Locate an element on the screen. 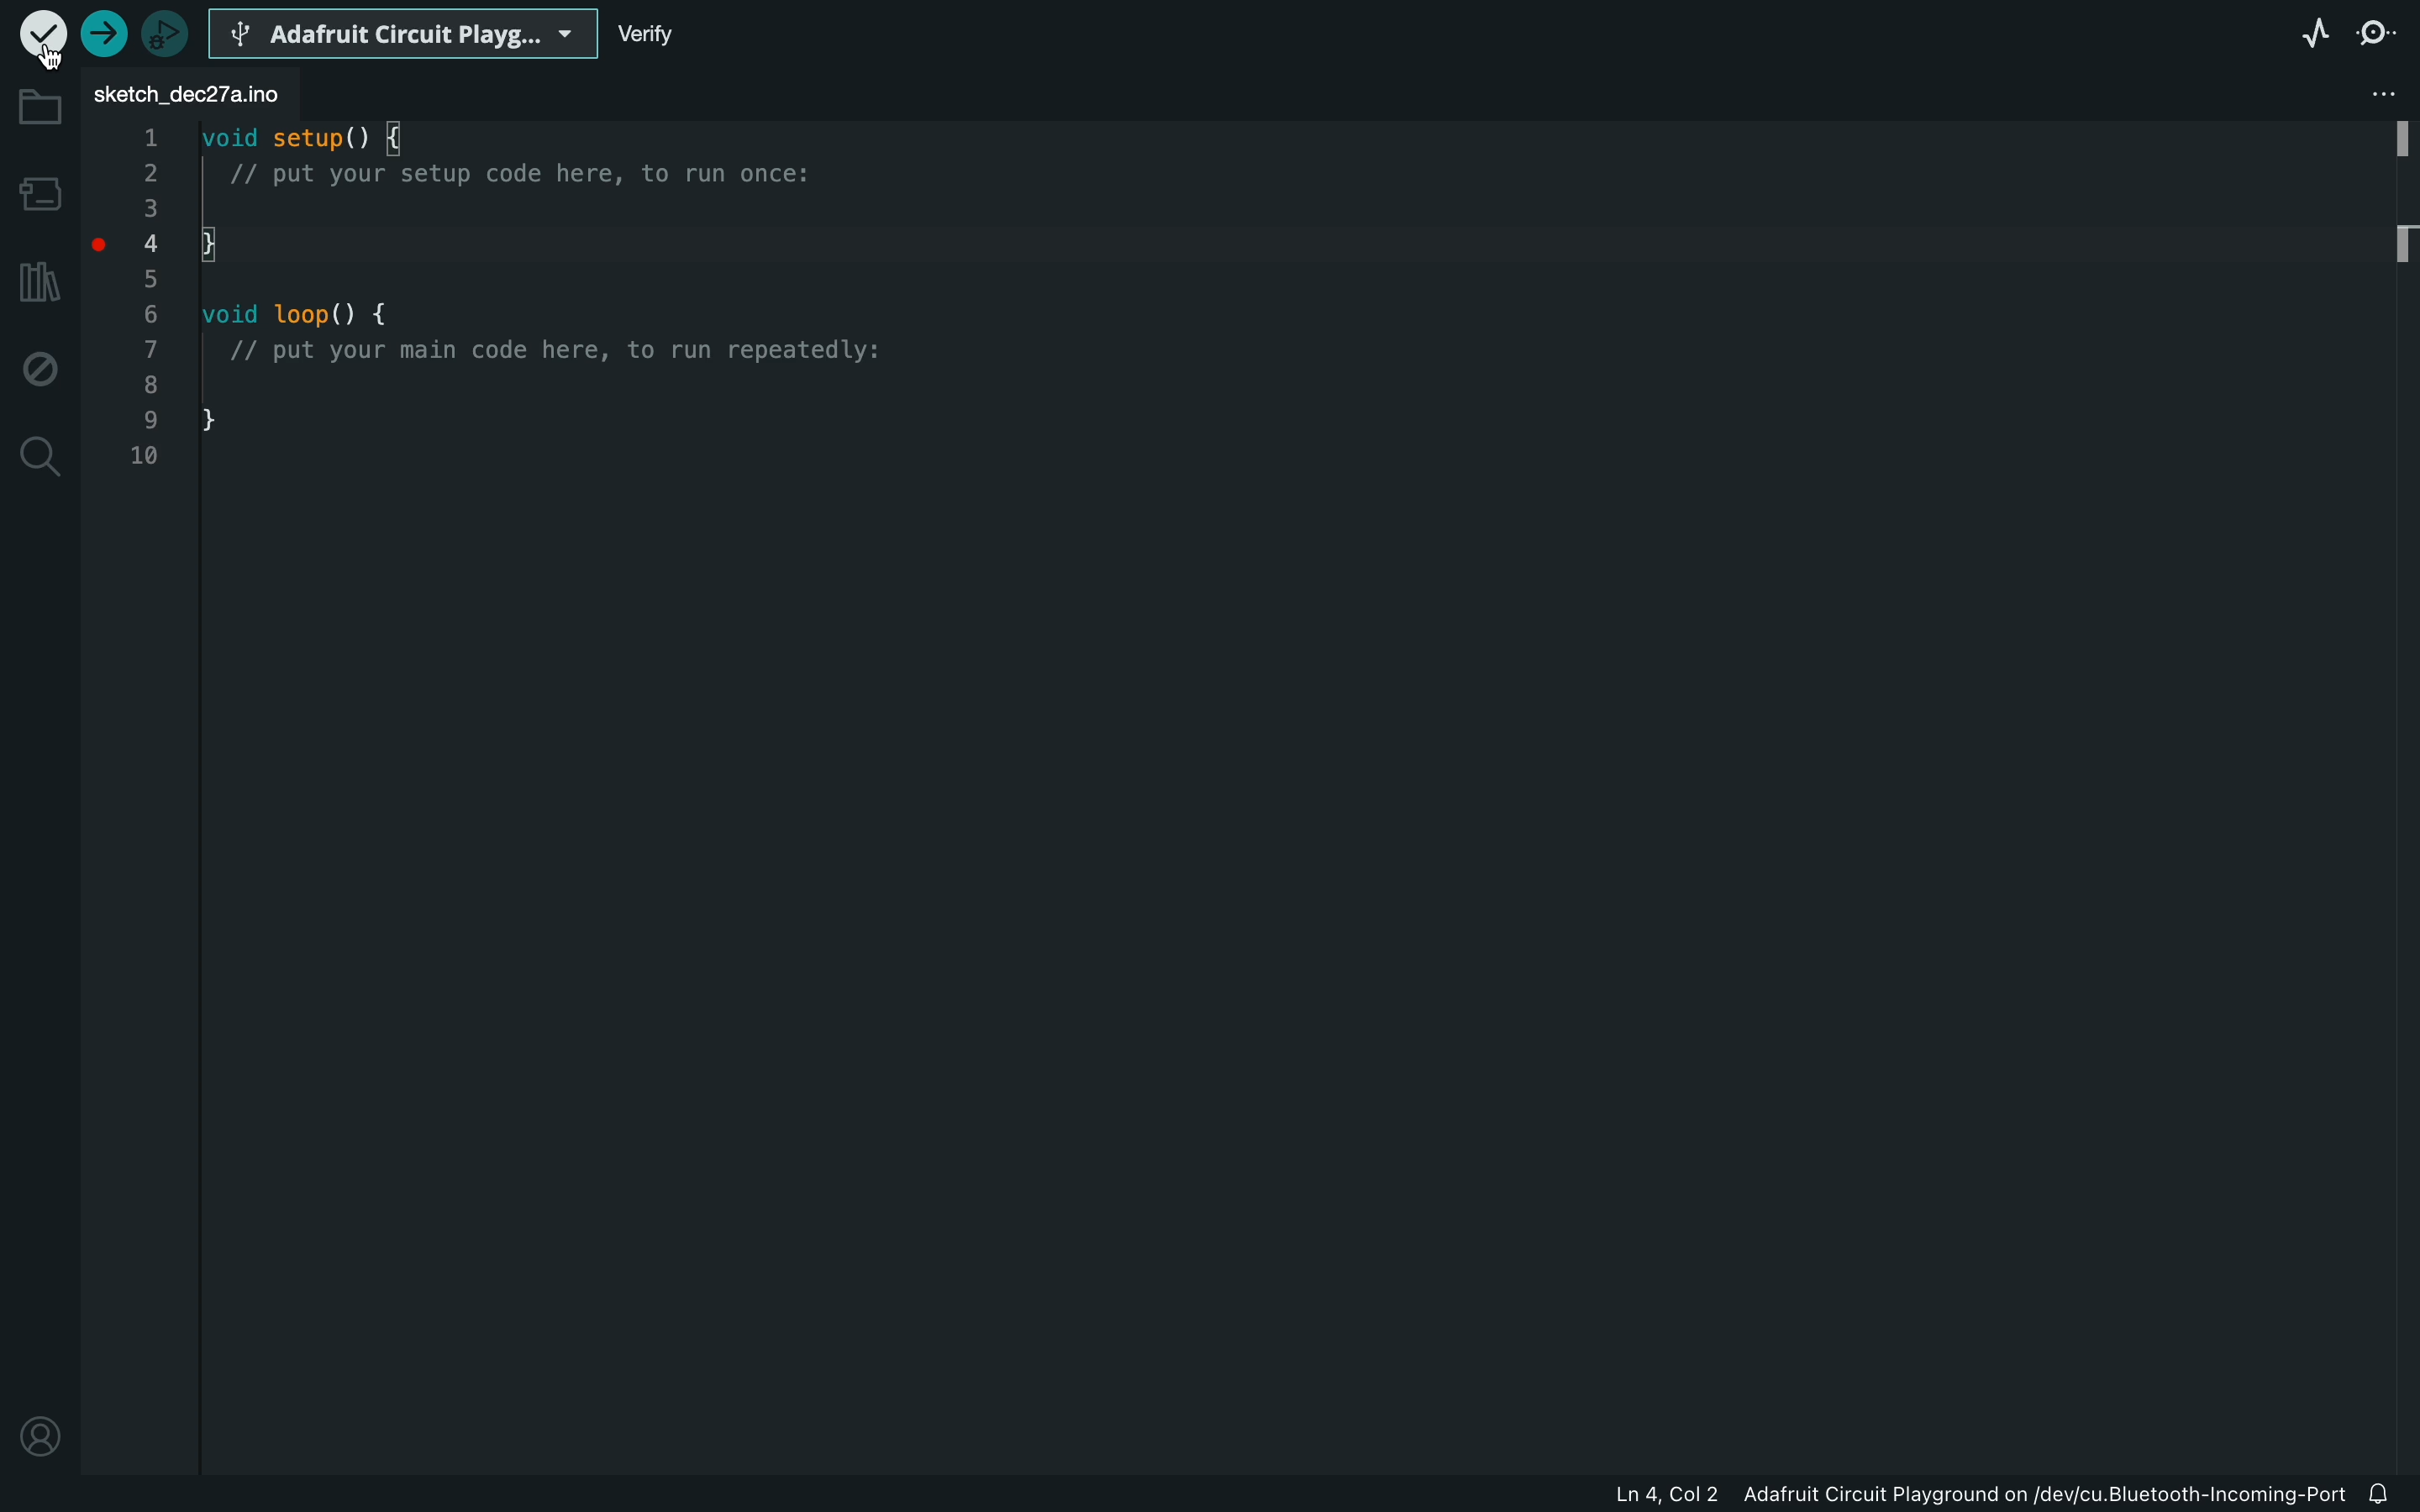 The width and height of the screenshot is (2420, 1512). code is located at coordinates (527, 323).